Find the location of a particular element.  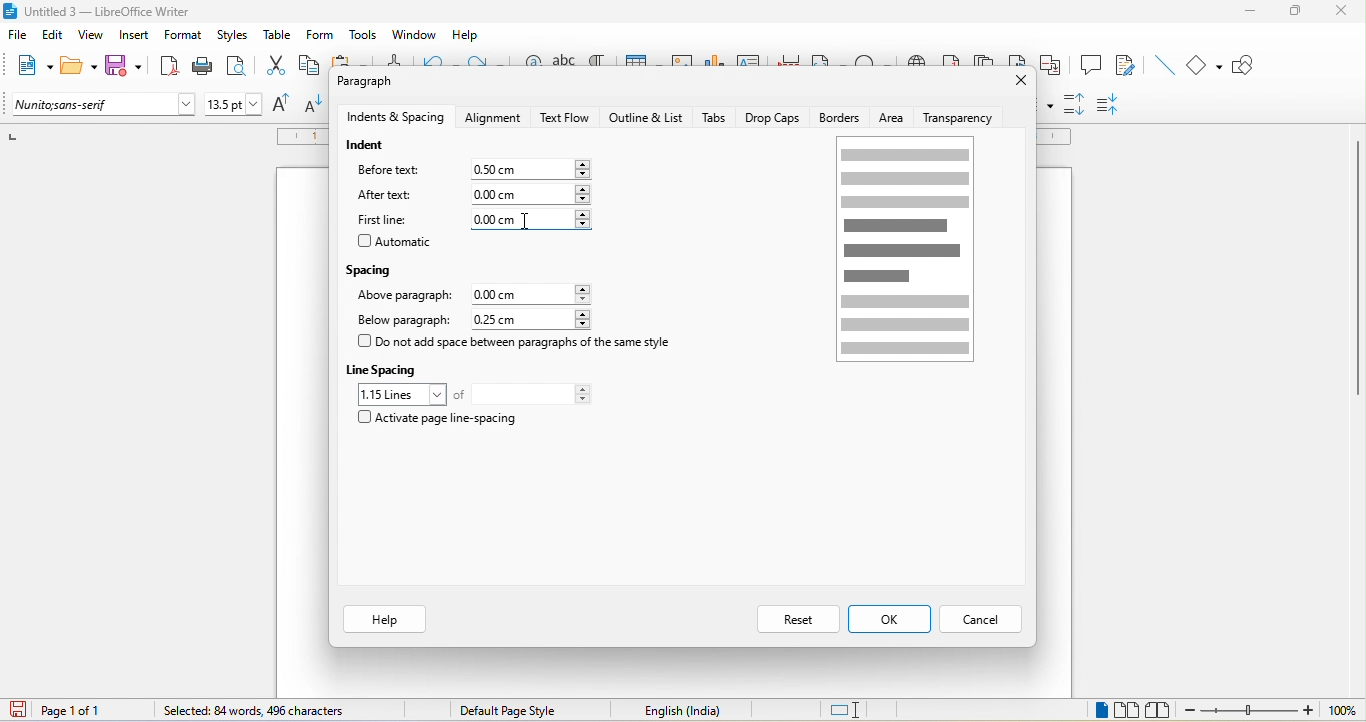

view is located at coordinates (91, 38).